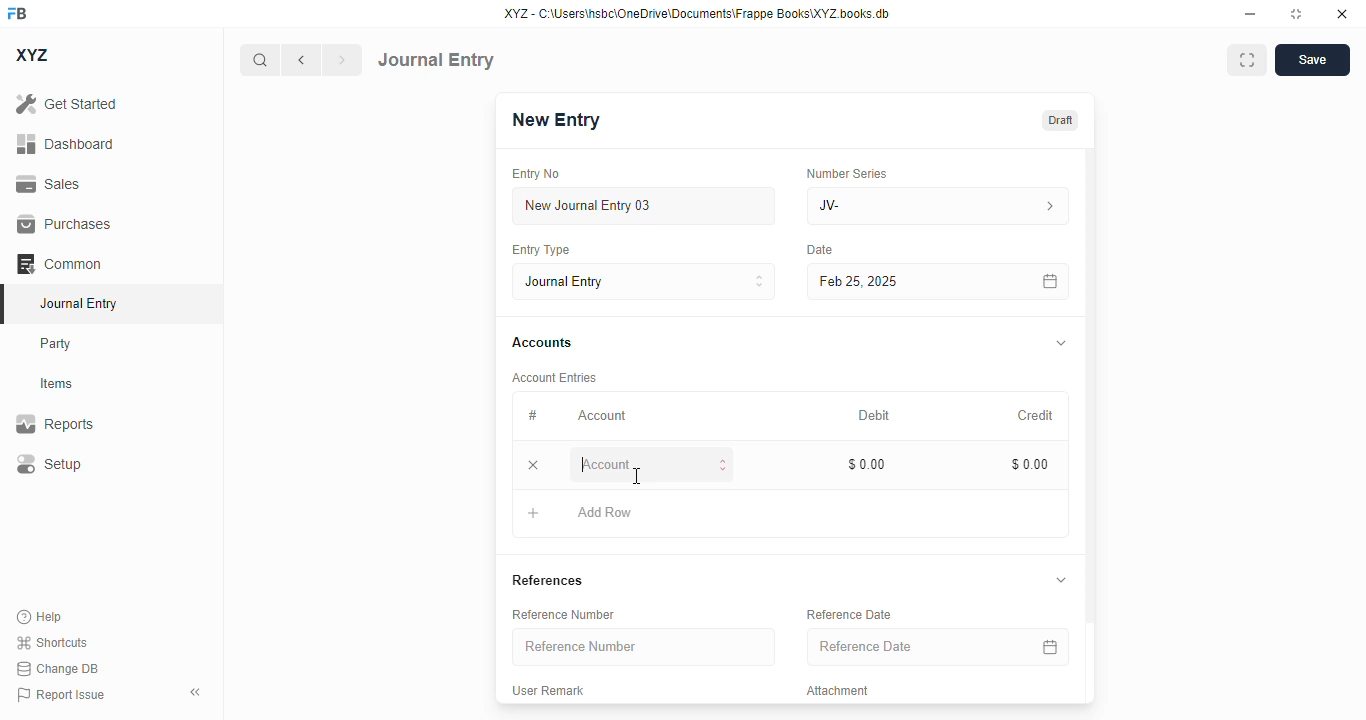  What do you see at coordinates (539, 249) in the screenshot?
I see `entry type` at bounding box center [539, 249].